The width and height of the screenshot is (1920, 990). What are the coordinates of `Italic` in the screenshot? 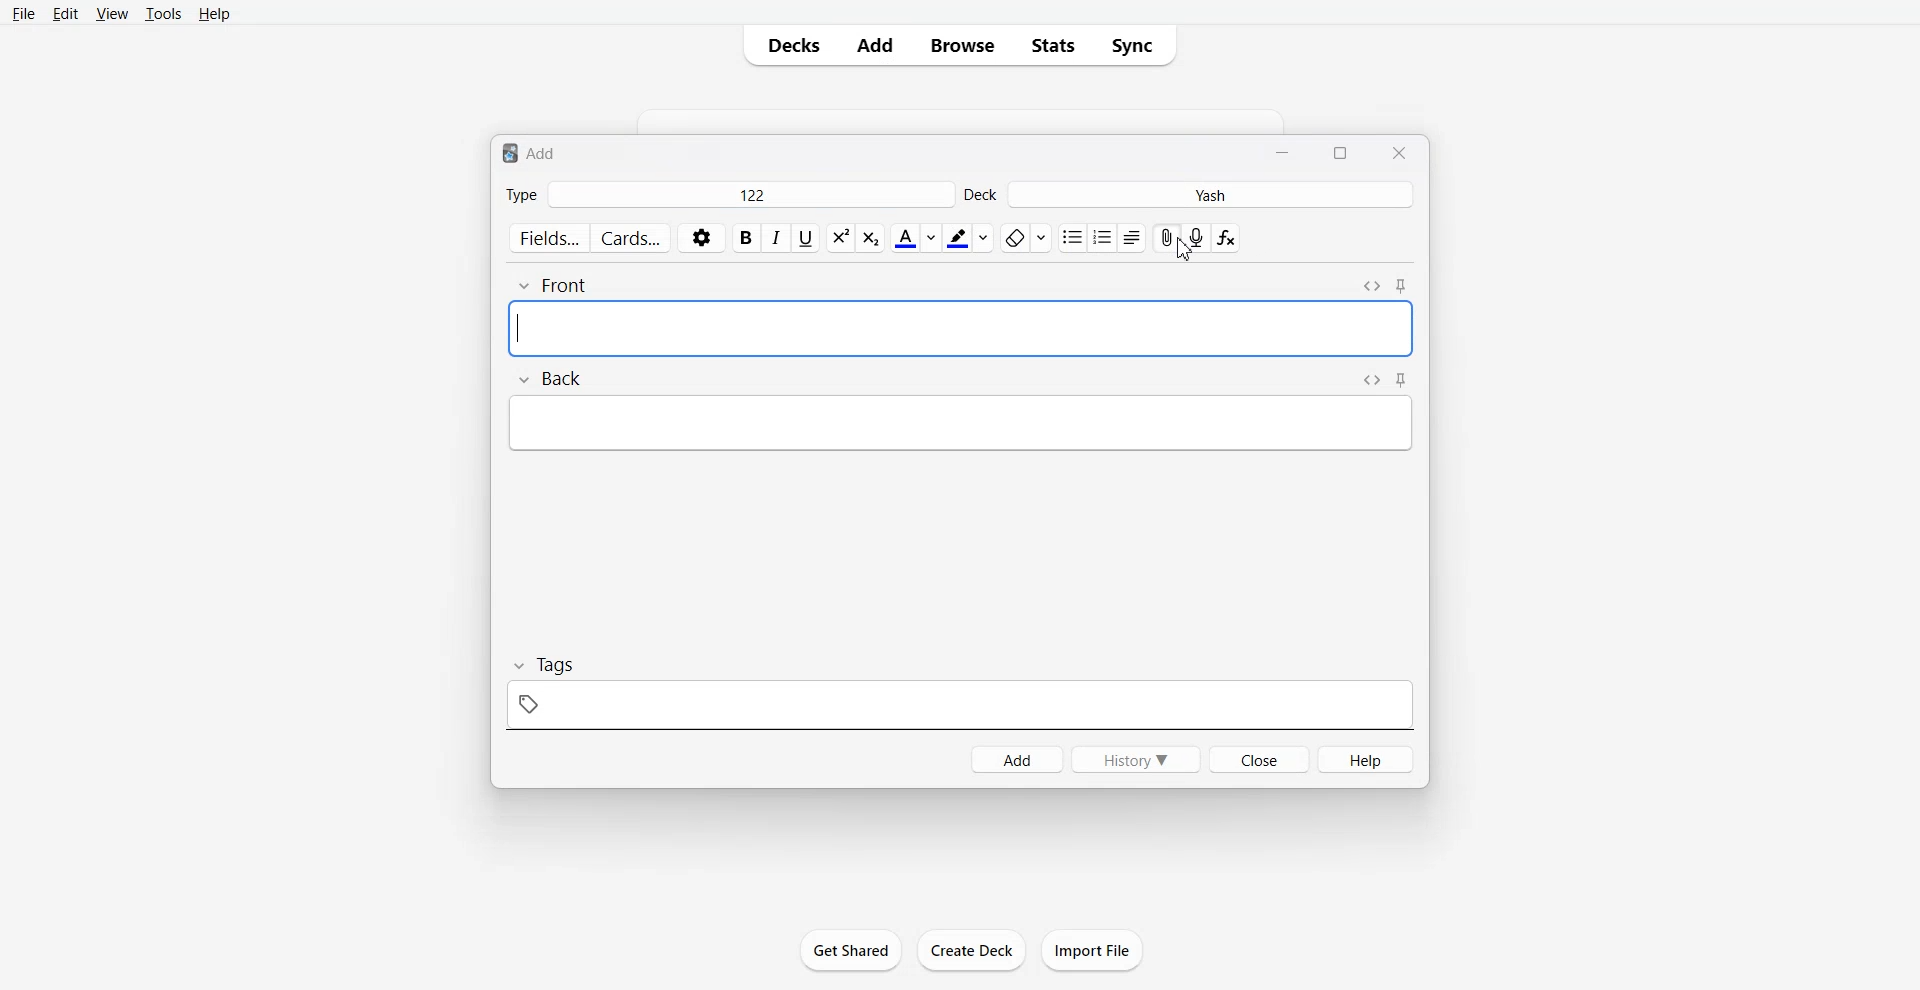 It's located at (777, 238).